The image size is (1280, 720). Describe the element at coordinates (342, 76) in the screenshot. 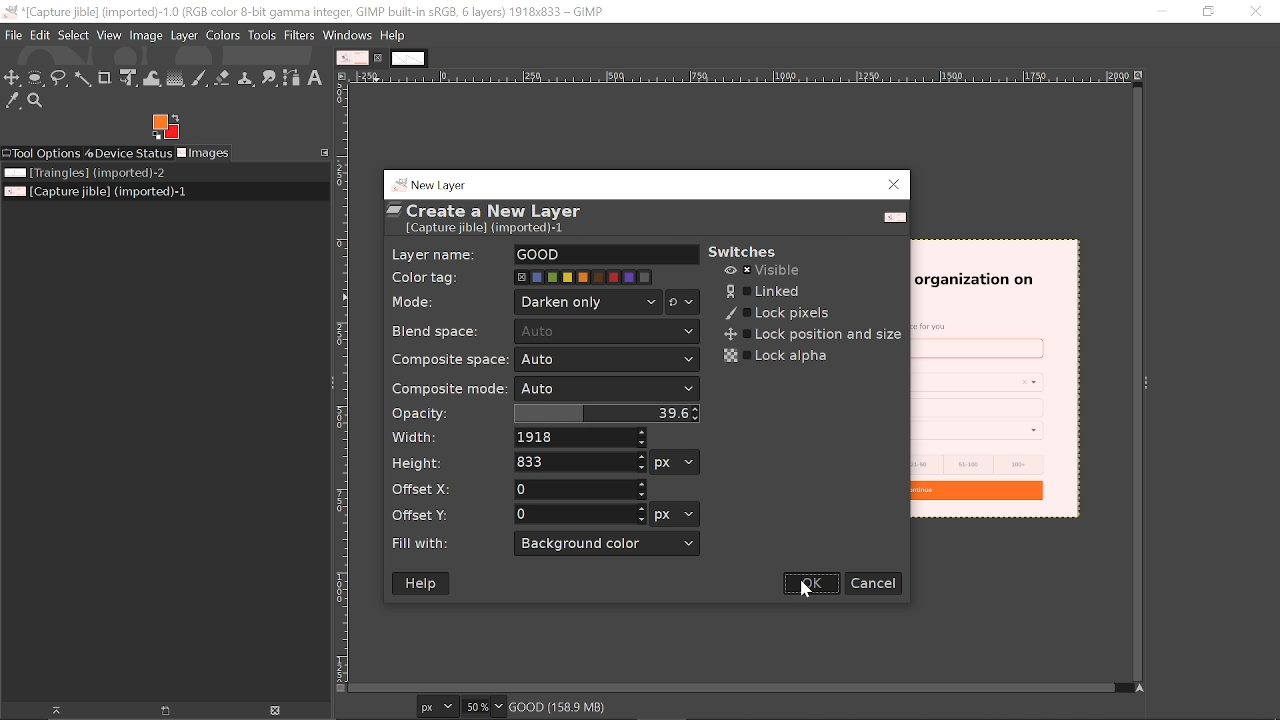

I see `Access this image menu` at that location.